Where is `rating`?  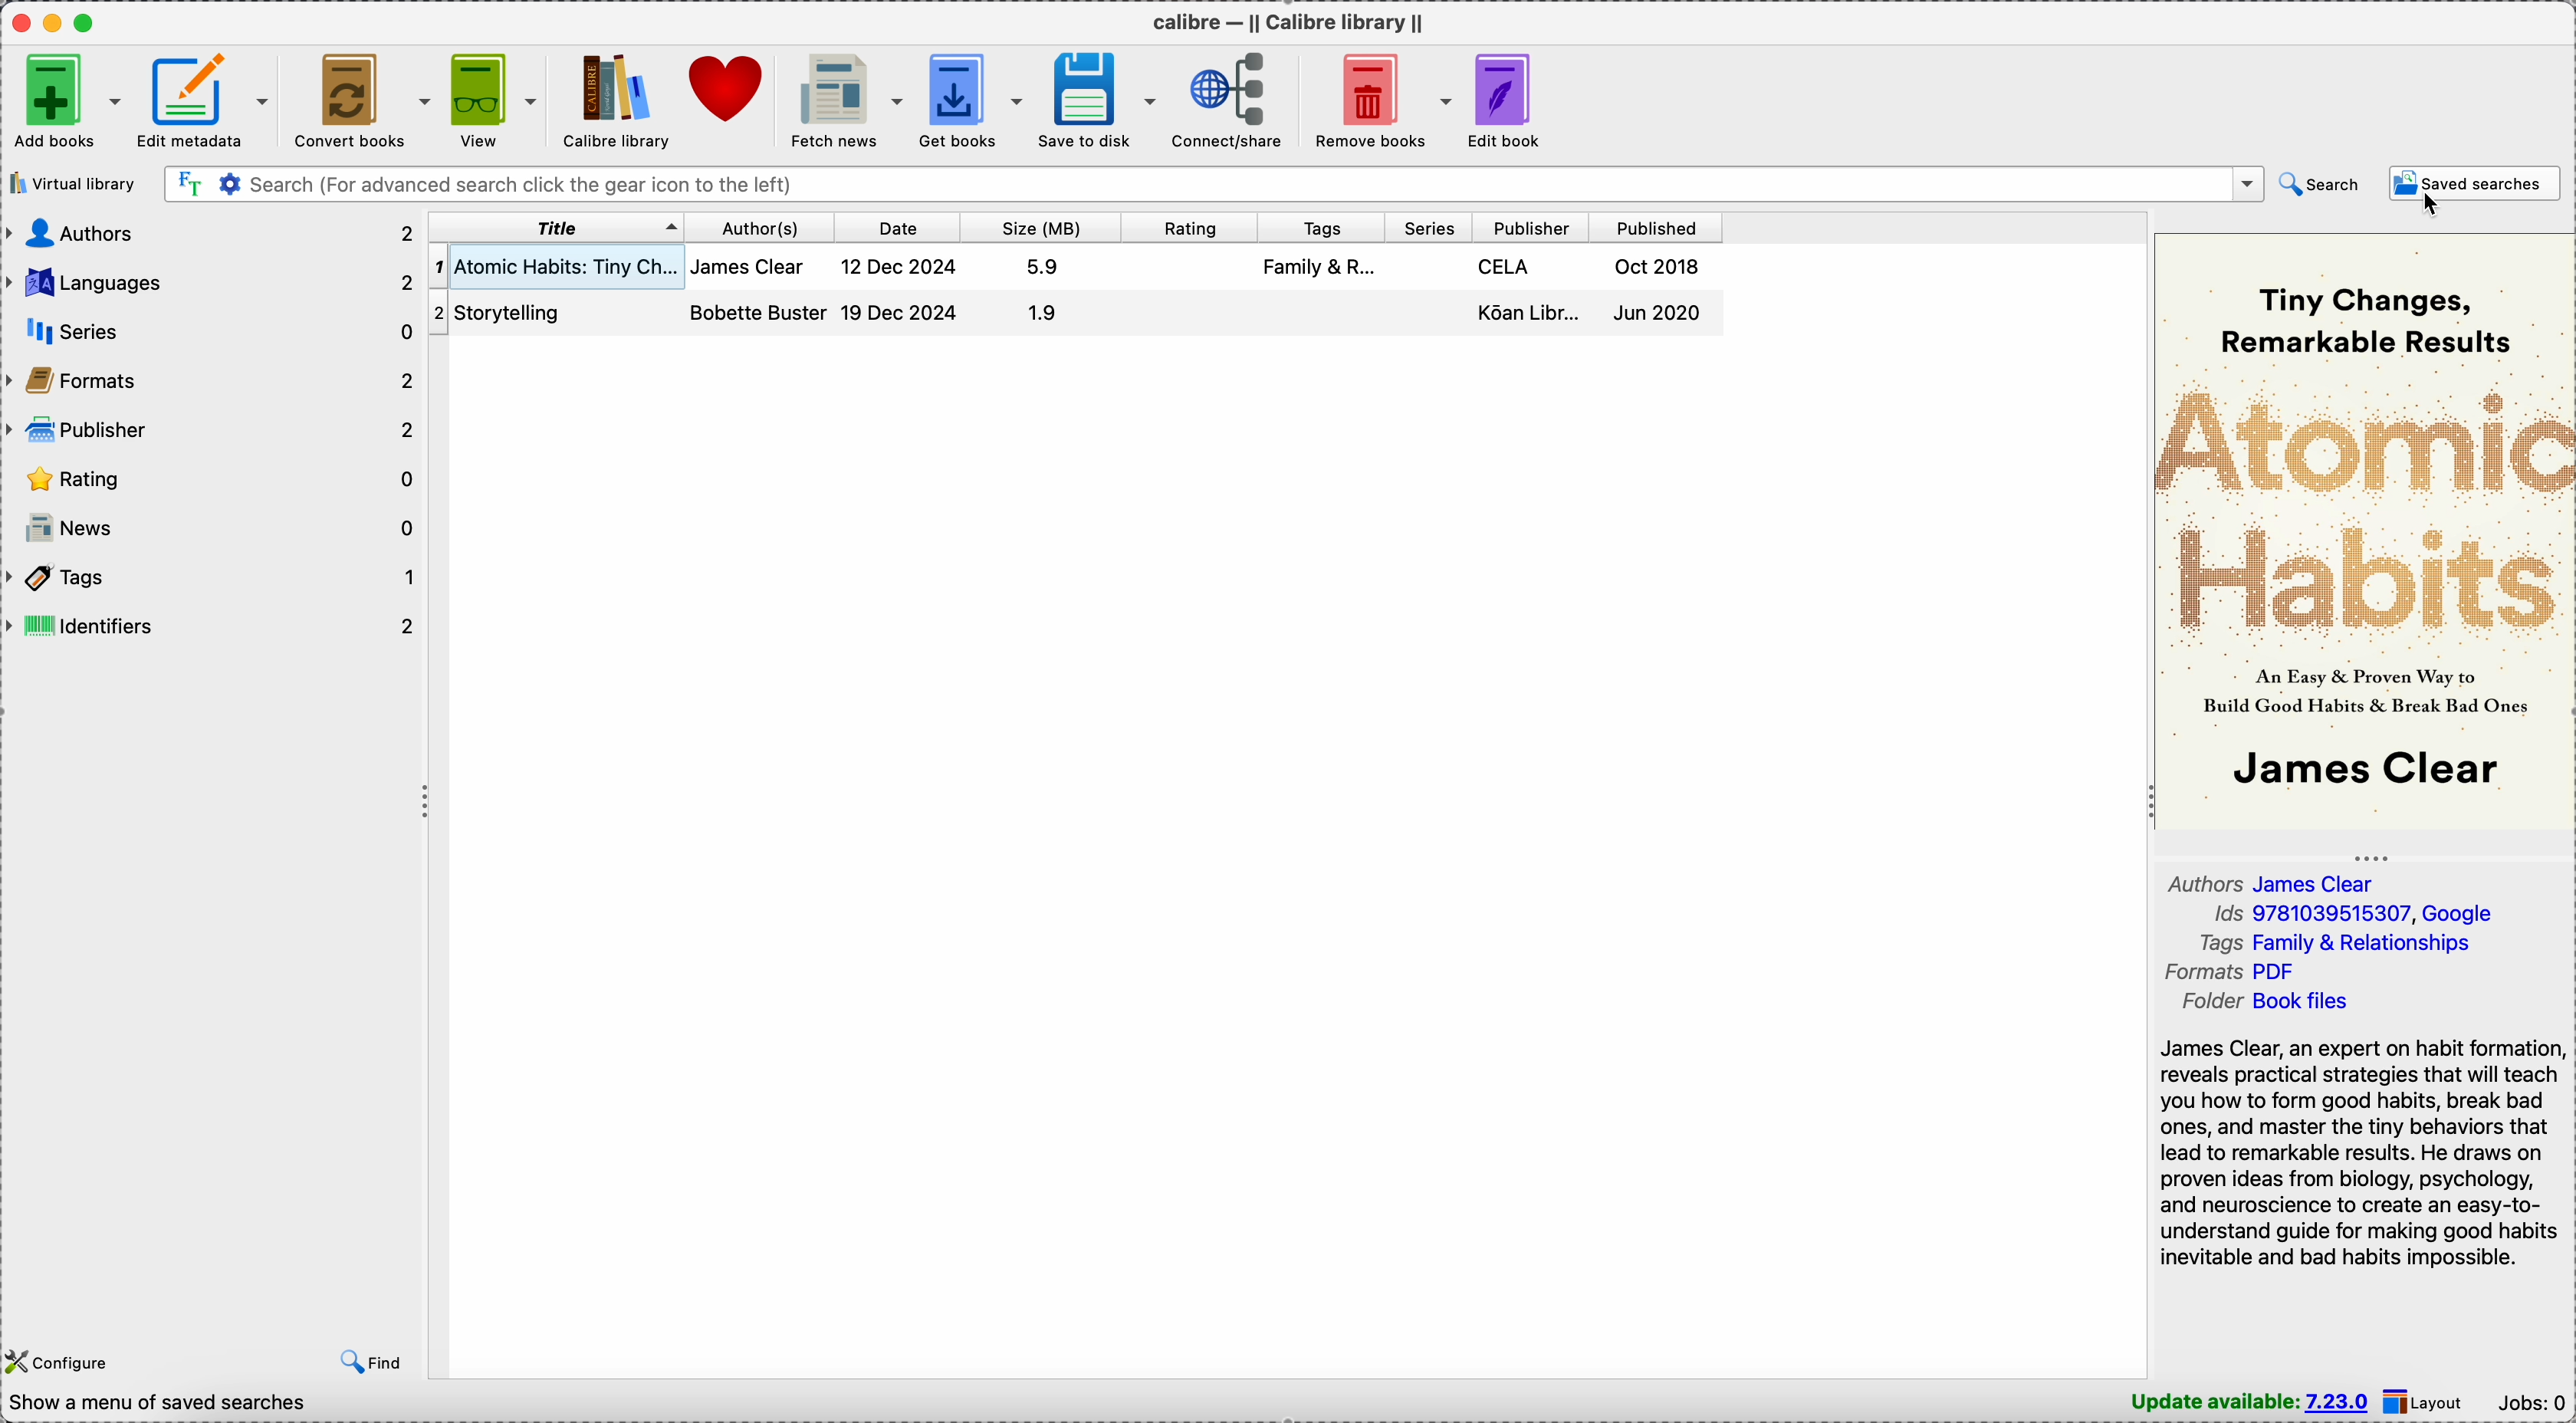 rating is located at coordinates (1186, 228).